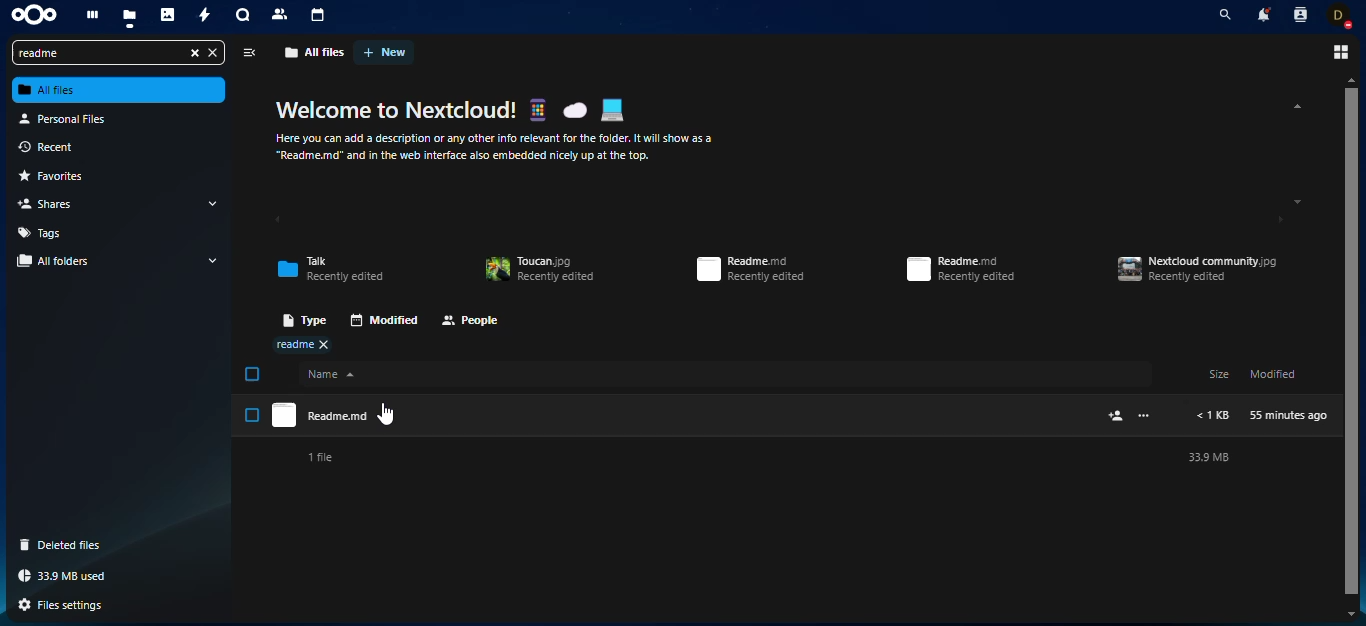 This screenshot has height=626, width=1366. What do you see at coordinates (961, 269) in the screenshot?
I see `Readme.md Recently edited` at bounding box center [961, 269].